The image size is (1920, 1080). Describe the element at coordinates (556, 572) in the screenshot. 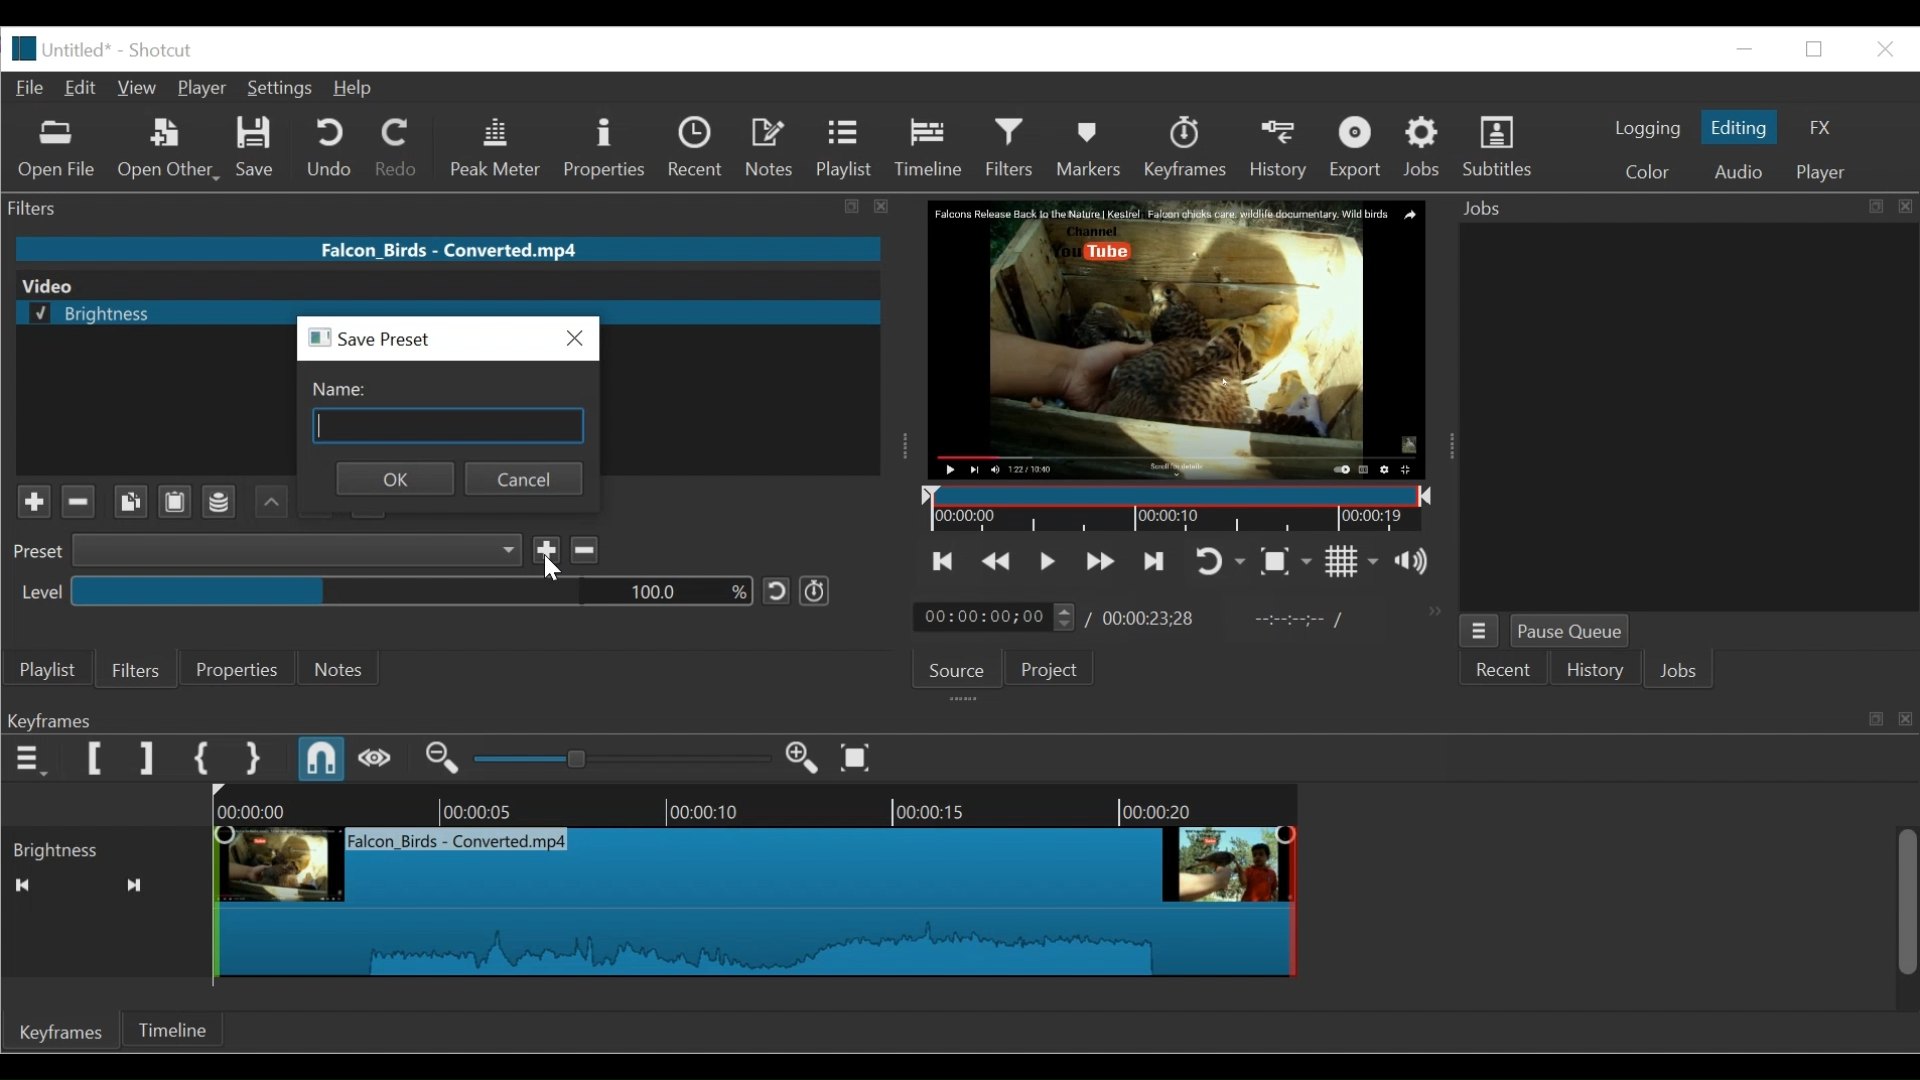

I see `Cursor` at that location.